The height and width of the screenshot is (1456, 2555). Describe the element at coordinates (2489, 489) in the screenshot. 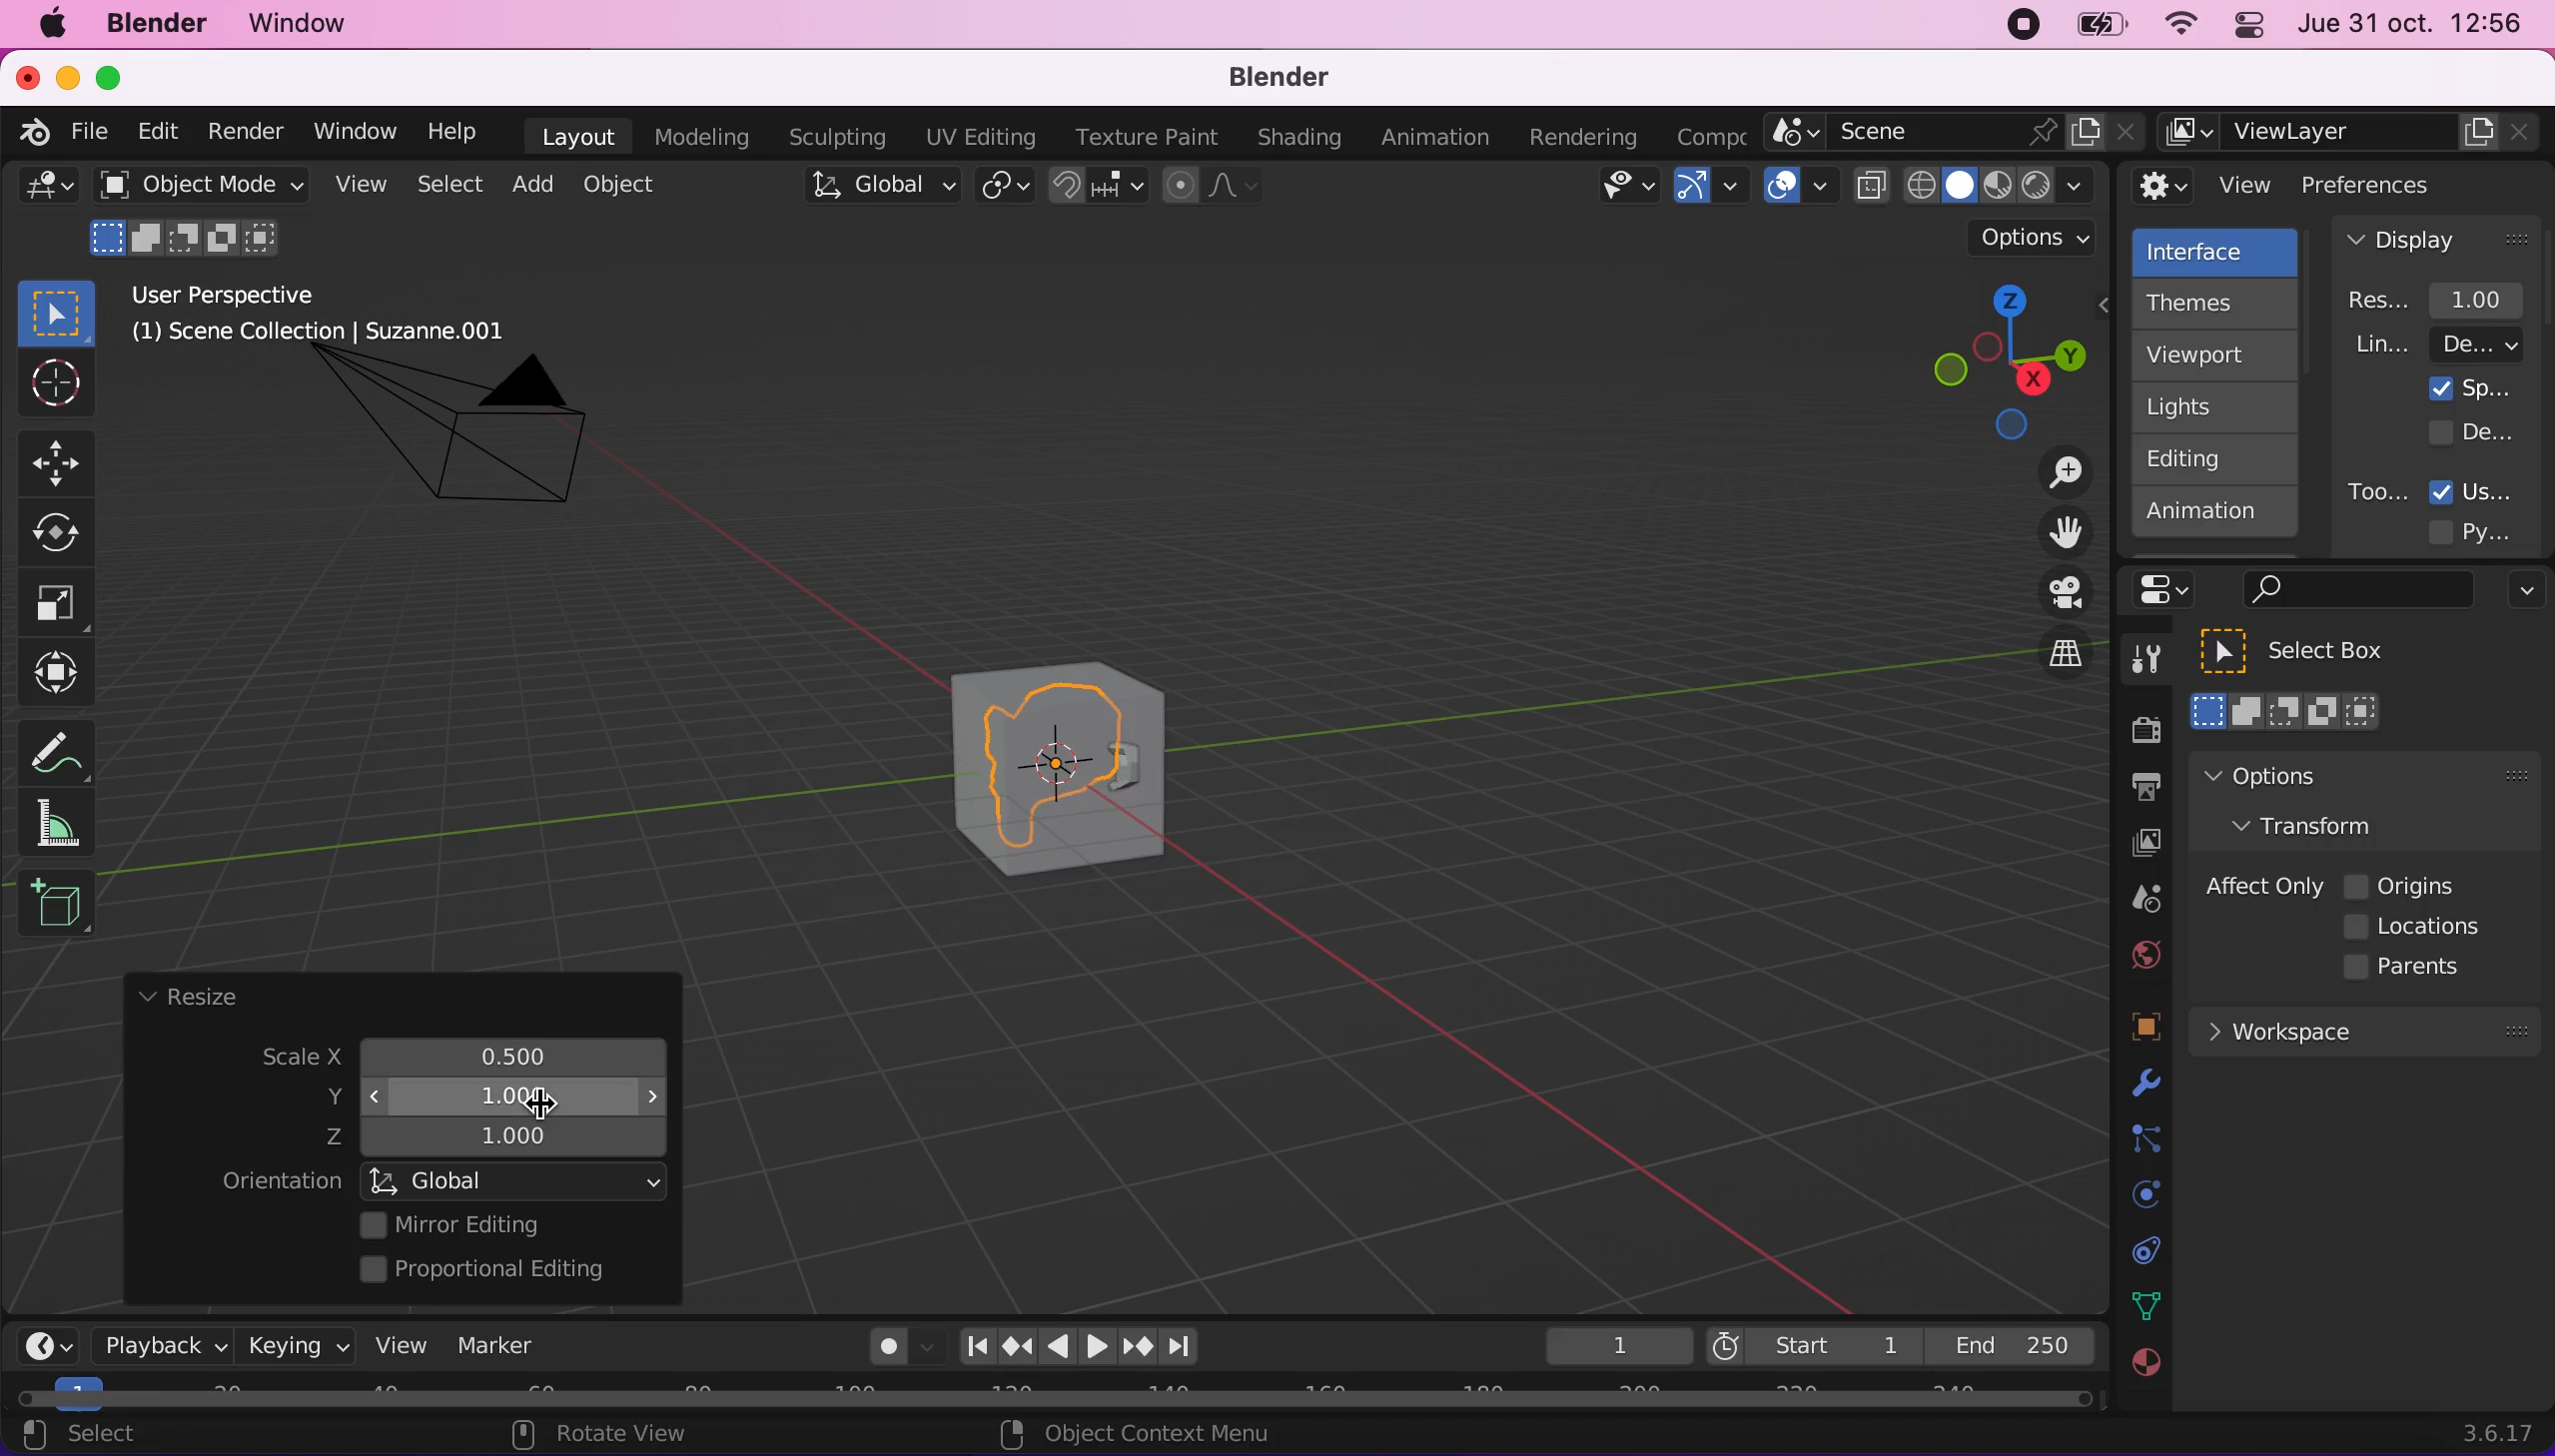

I see `user tooltips` at that location.